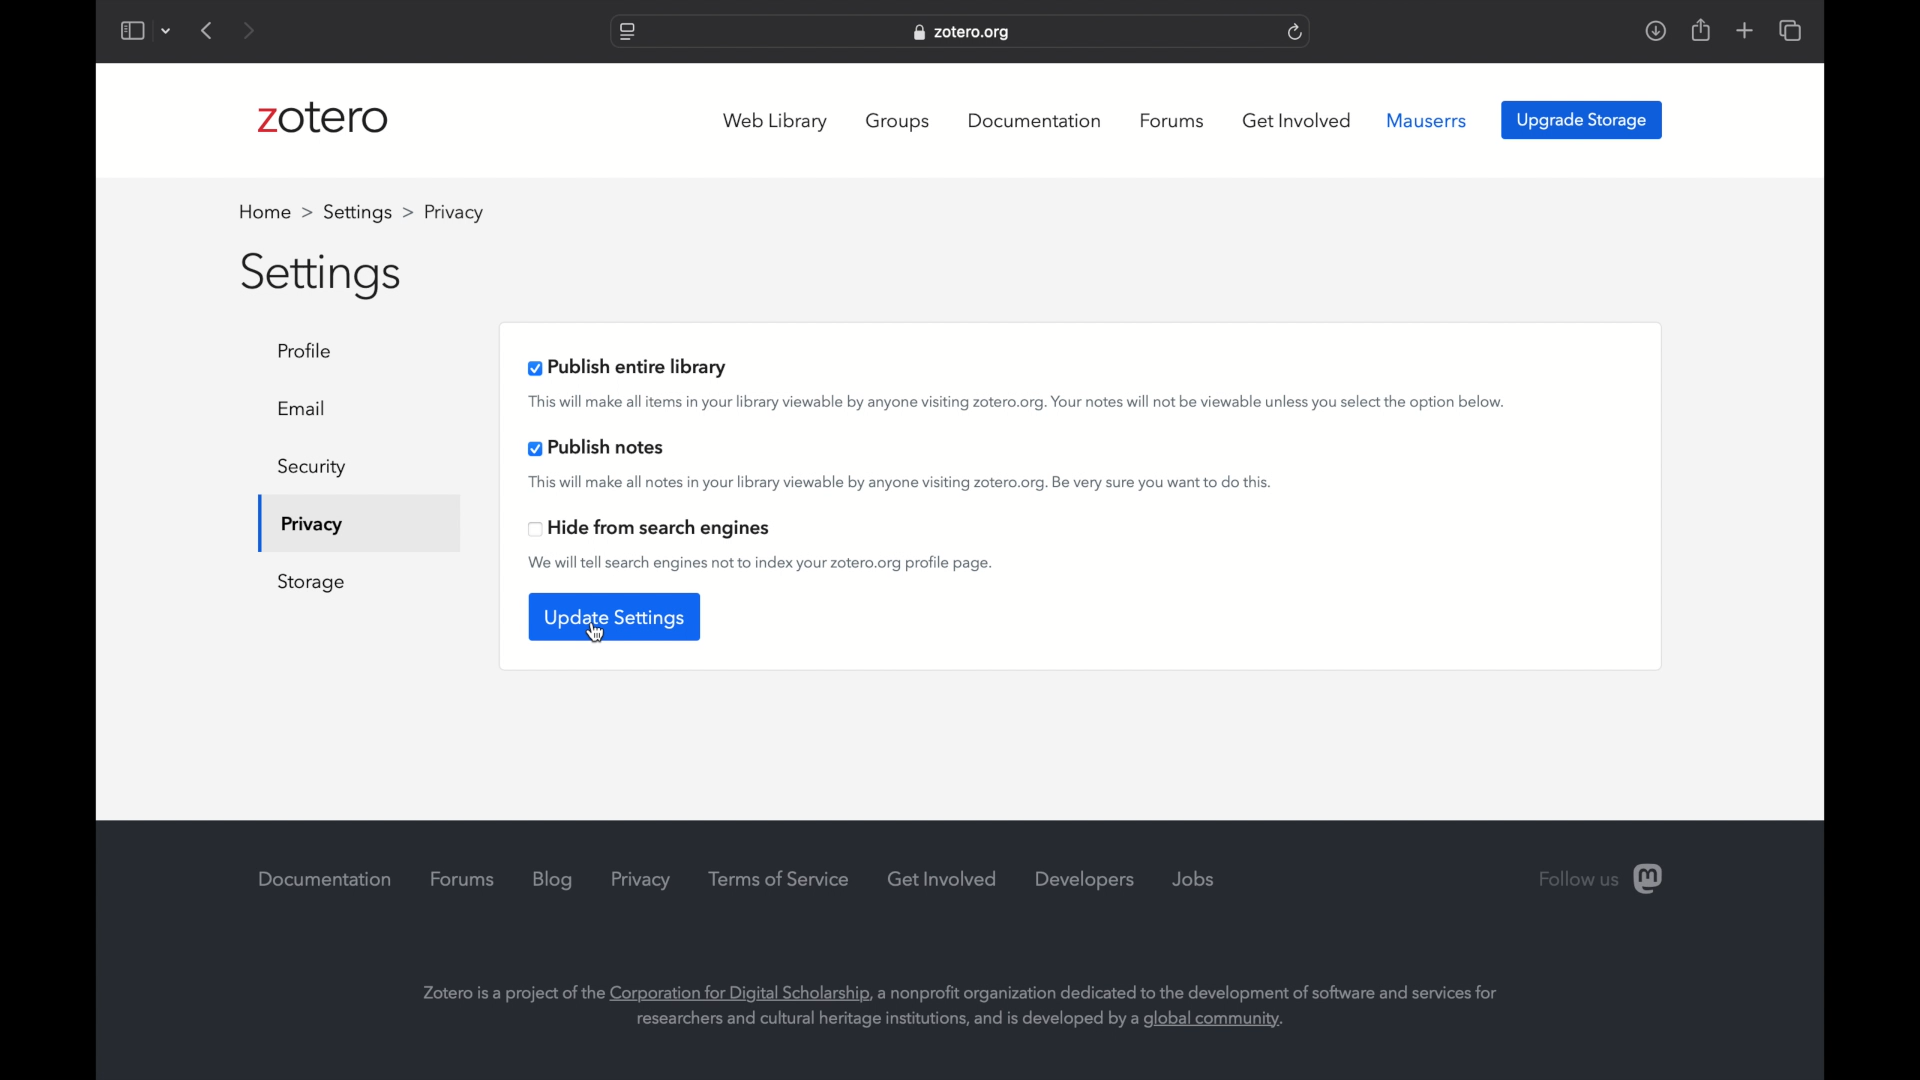 Image resolution: width=1920 pixels, height=1080 pixels. I want to click on this will make all notes inn your library viewable, so click(898, 484).